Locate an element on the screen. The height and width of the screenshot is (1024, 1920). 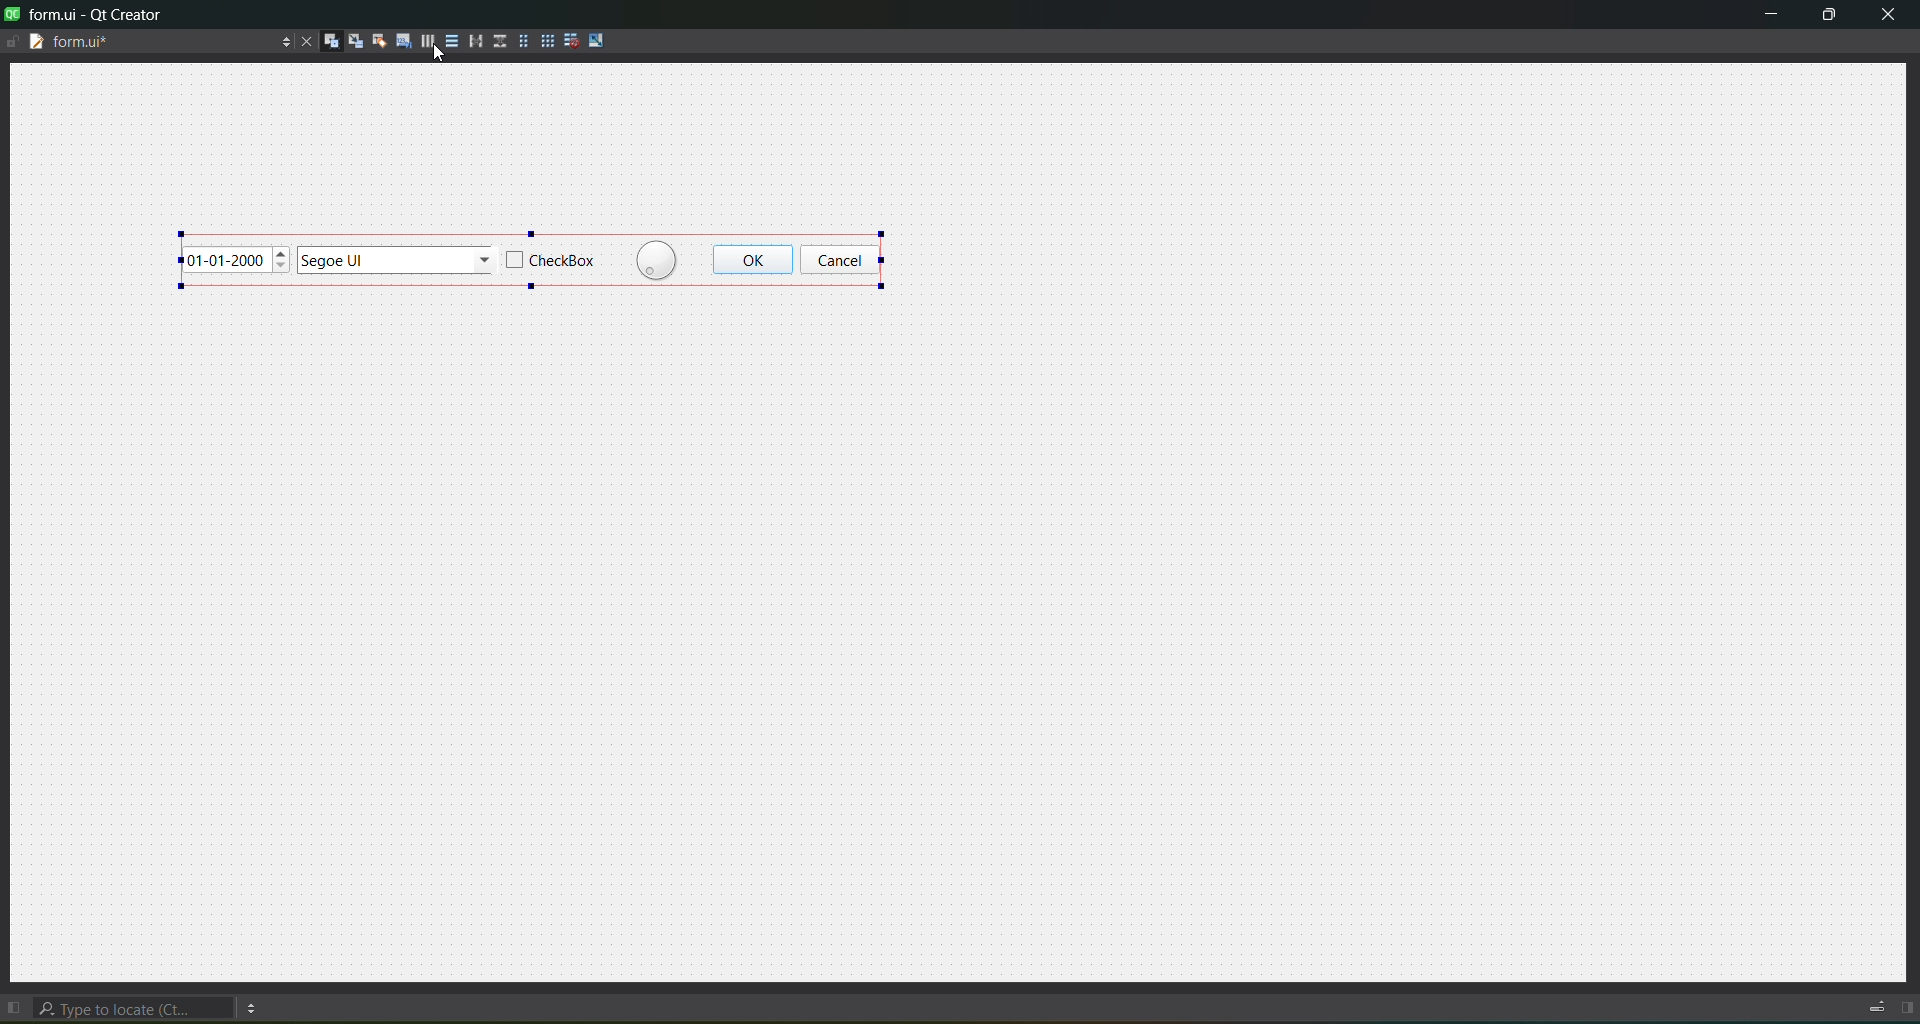
vertical splitter is located at coordinates (499, 42).